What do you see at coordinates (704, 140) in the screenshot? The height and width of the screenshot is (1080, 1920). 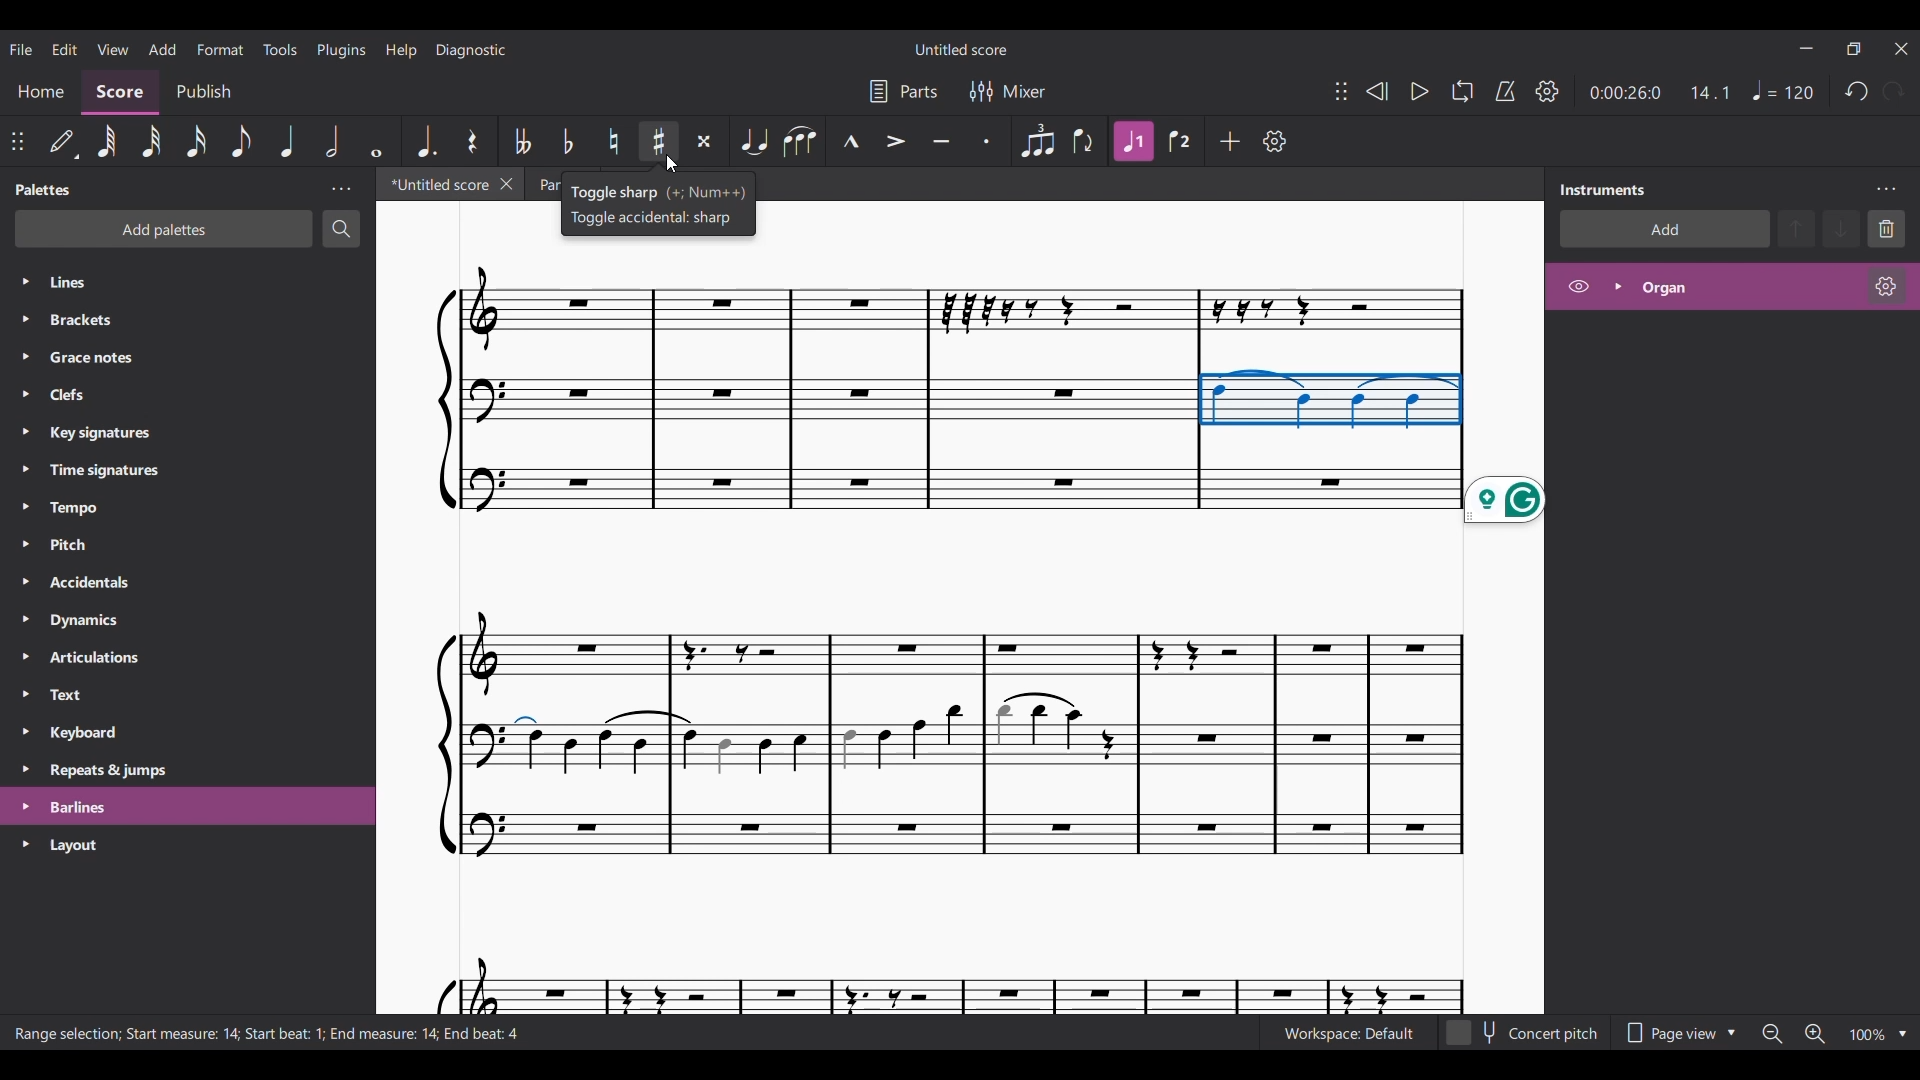 I see `Toggle double sharp` at bounding box center [704, 140].